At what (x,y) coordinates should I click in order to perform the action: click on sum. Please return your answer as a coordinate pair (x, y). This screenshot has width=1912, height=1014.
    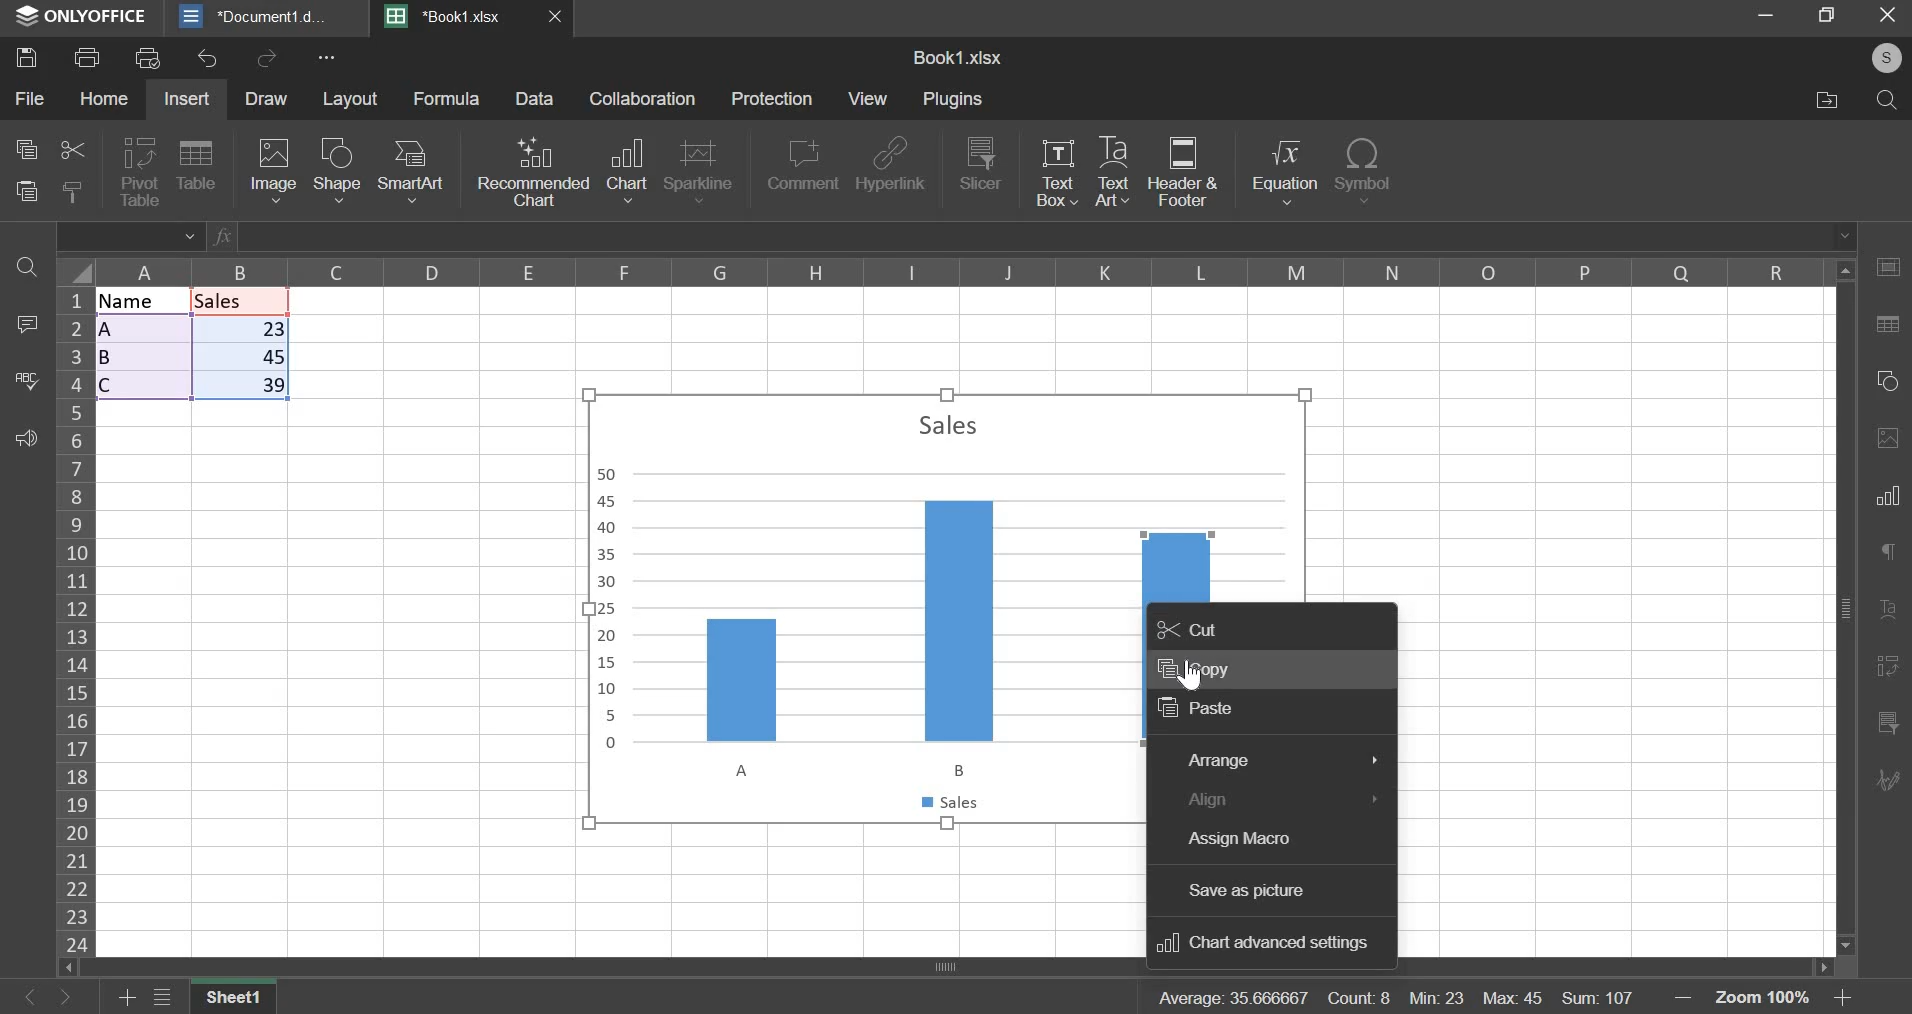
    Looking at the image, I should click on (1597, 997).